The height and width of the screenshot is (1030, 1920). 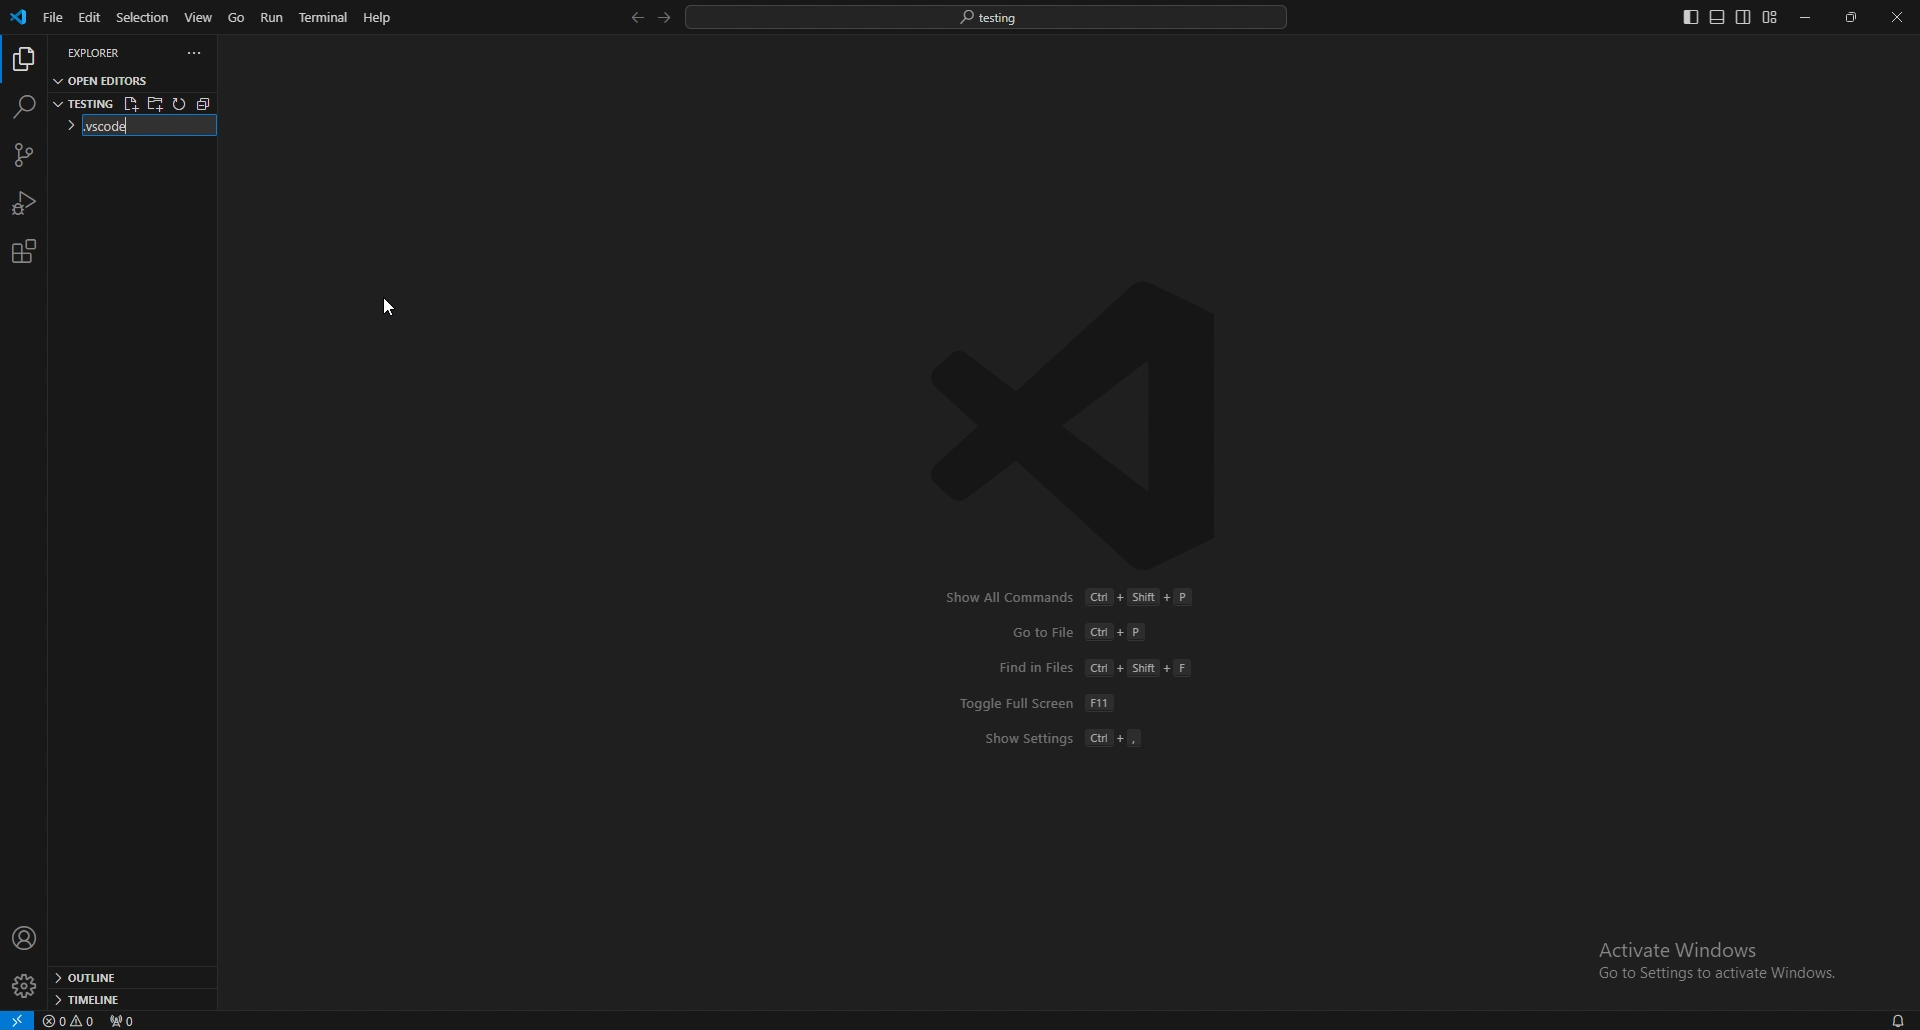 I want to click on errors, so click(x=71, y=1022).